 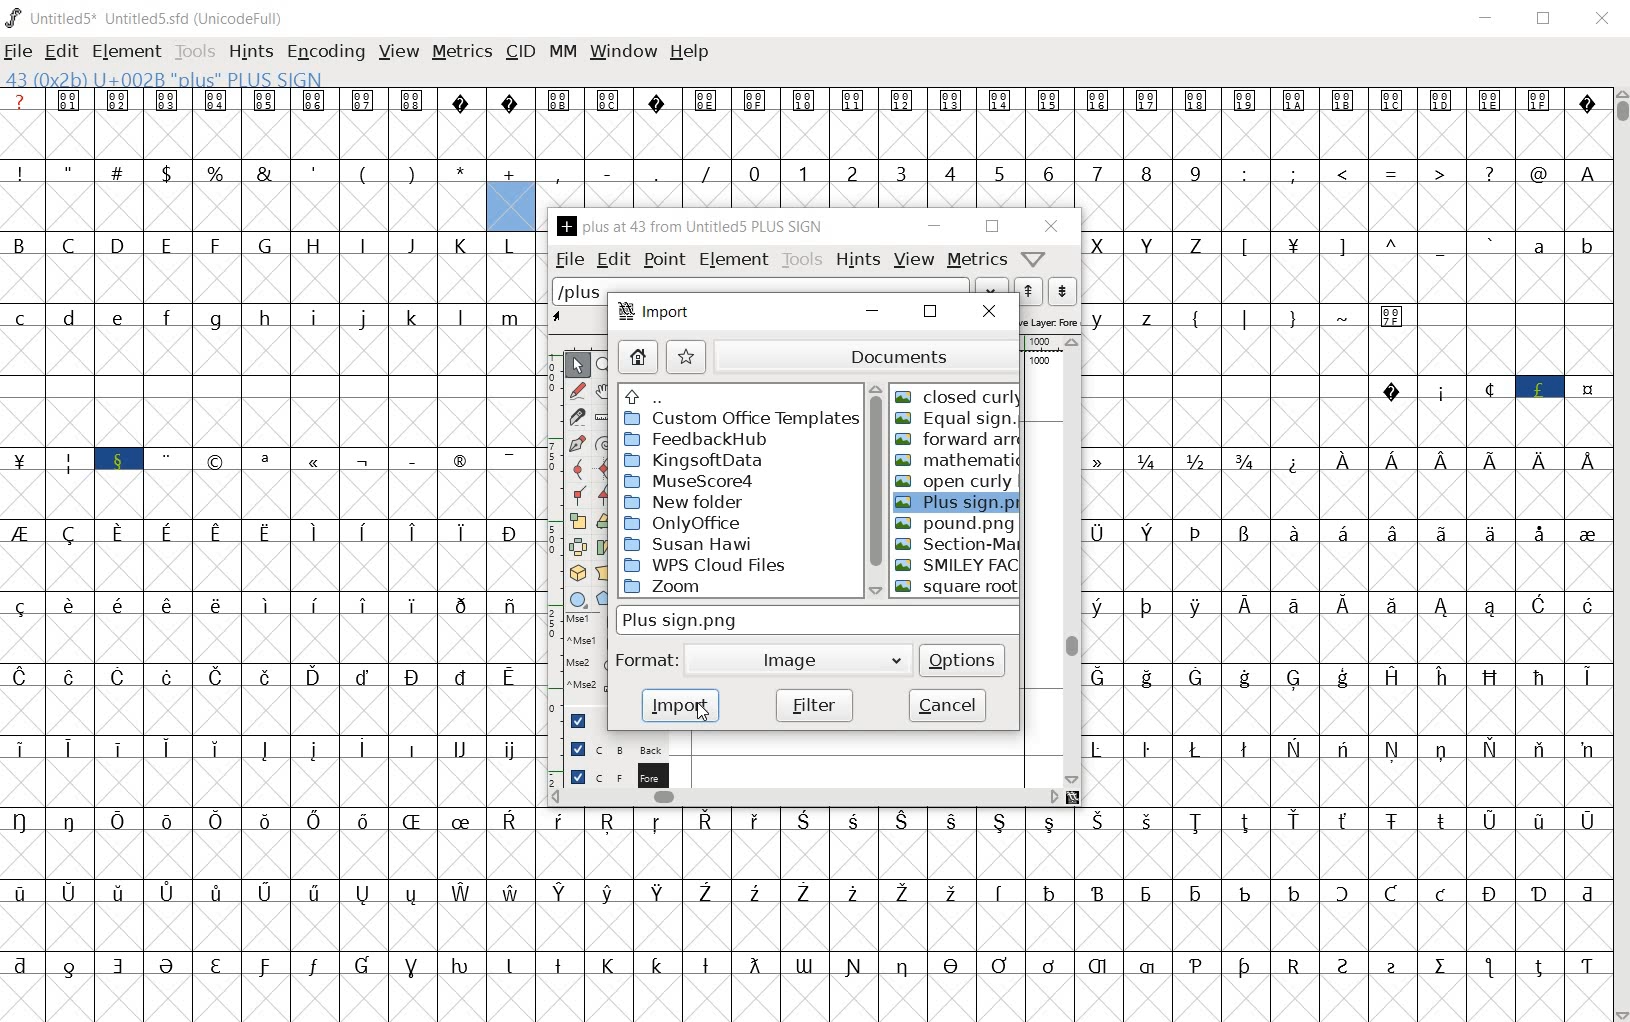 I want to click on ado de Lo LL 3 Lf LB LA, so click(x=1414, y=196).